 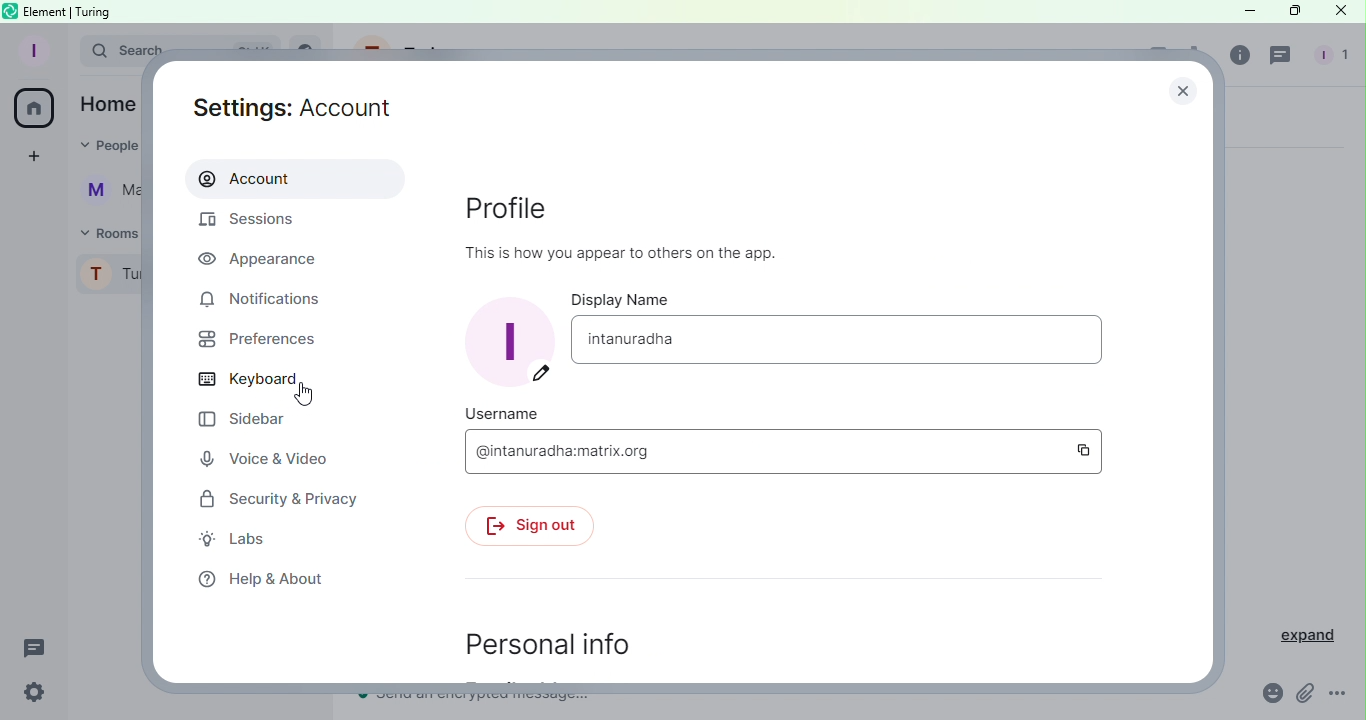 What do you see at coordinates (1339, 13) in the screenshot?
I see `Close` at bounding box center [1339, 13].